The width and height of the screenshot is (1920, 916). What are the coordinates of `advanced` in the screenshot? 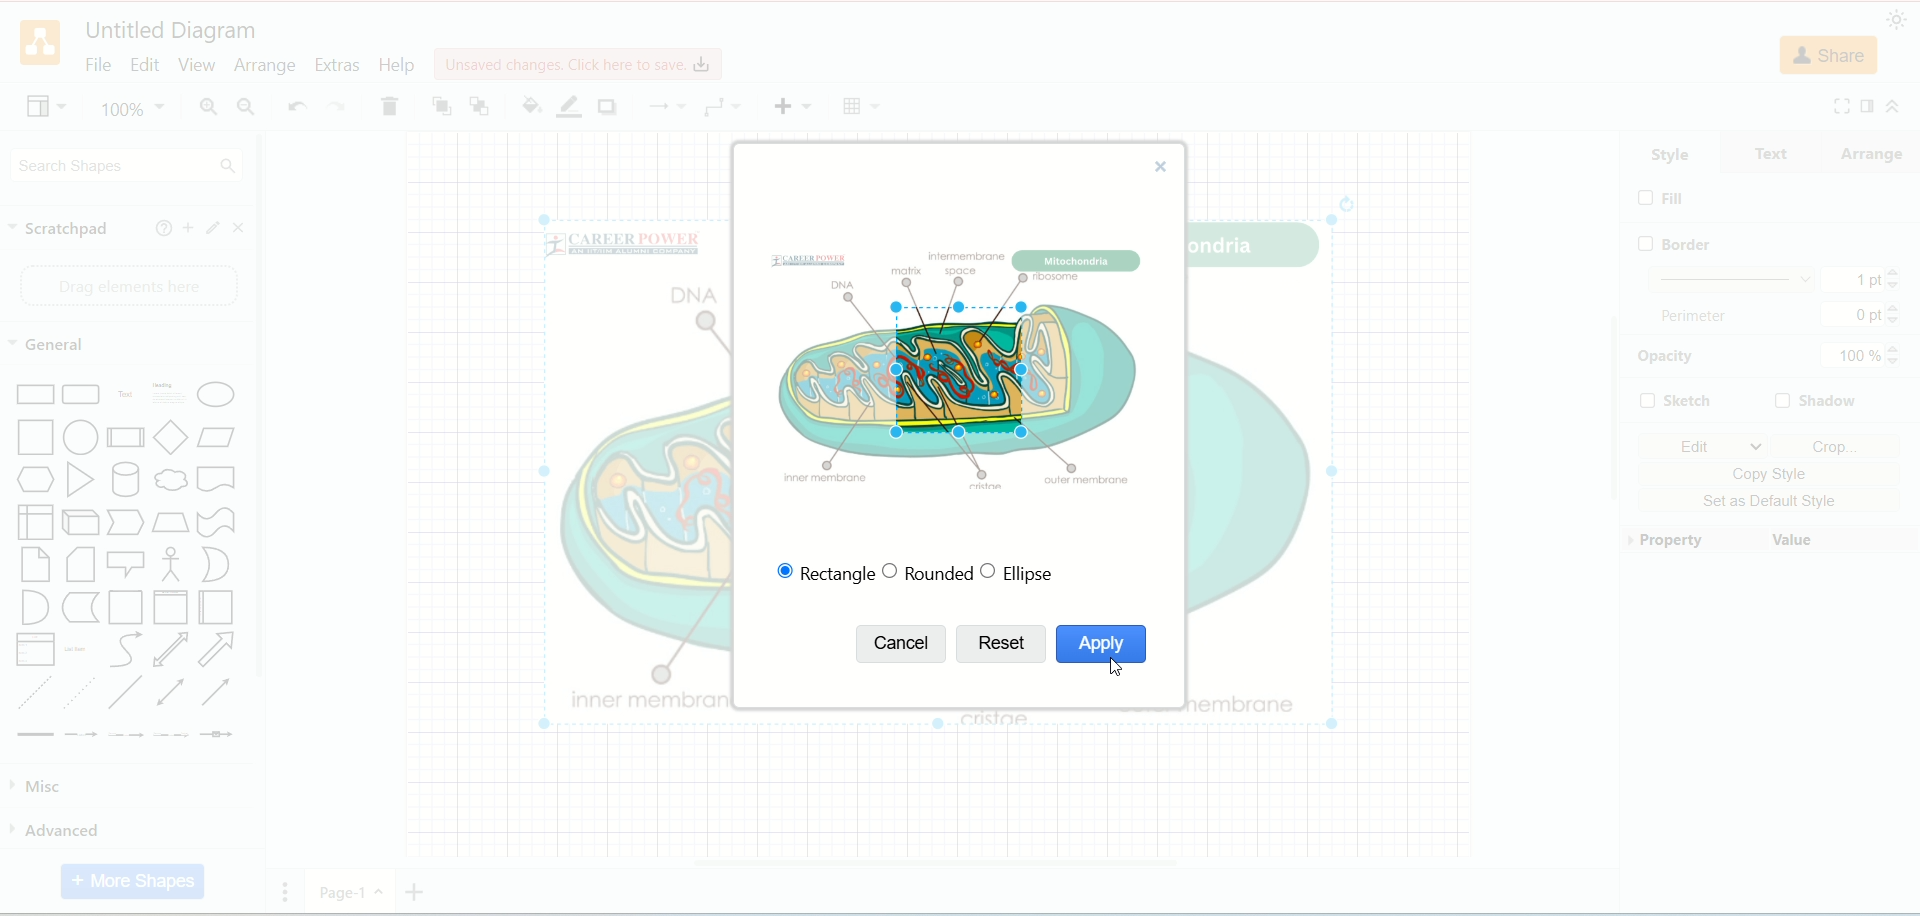 It's located at (57, 829).